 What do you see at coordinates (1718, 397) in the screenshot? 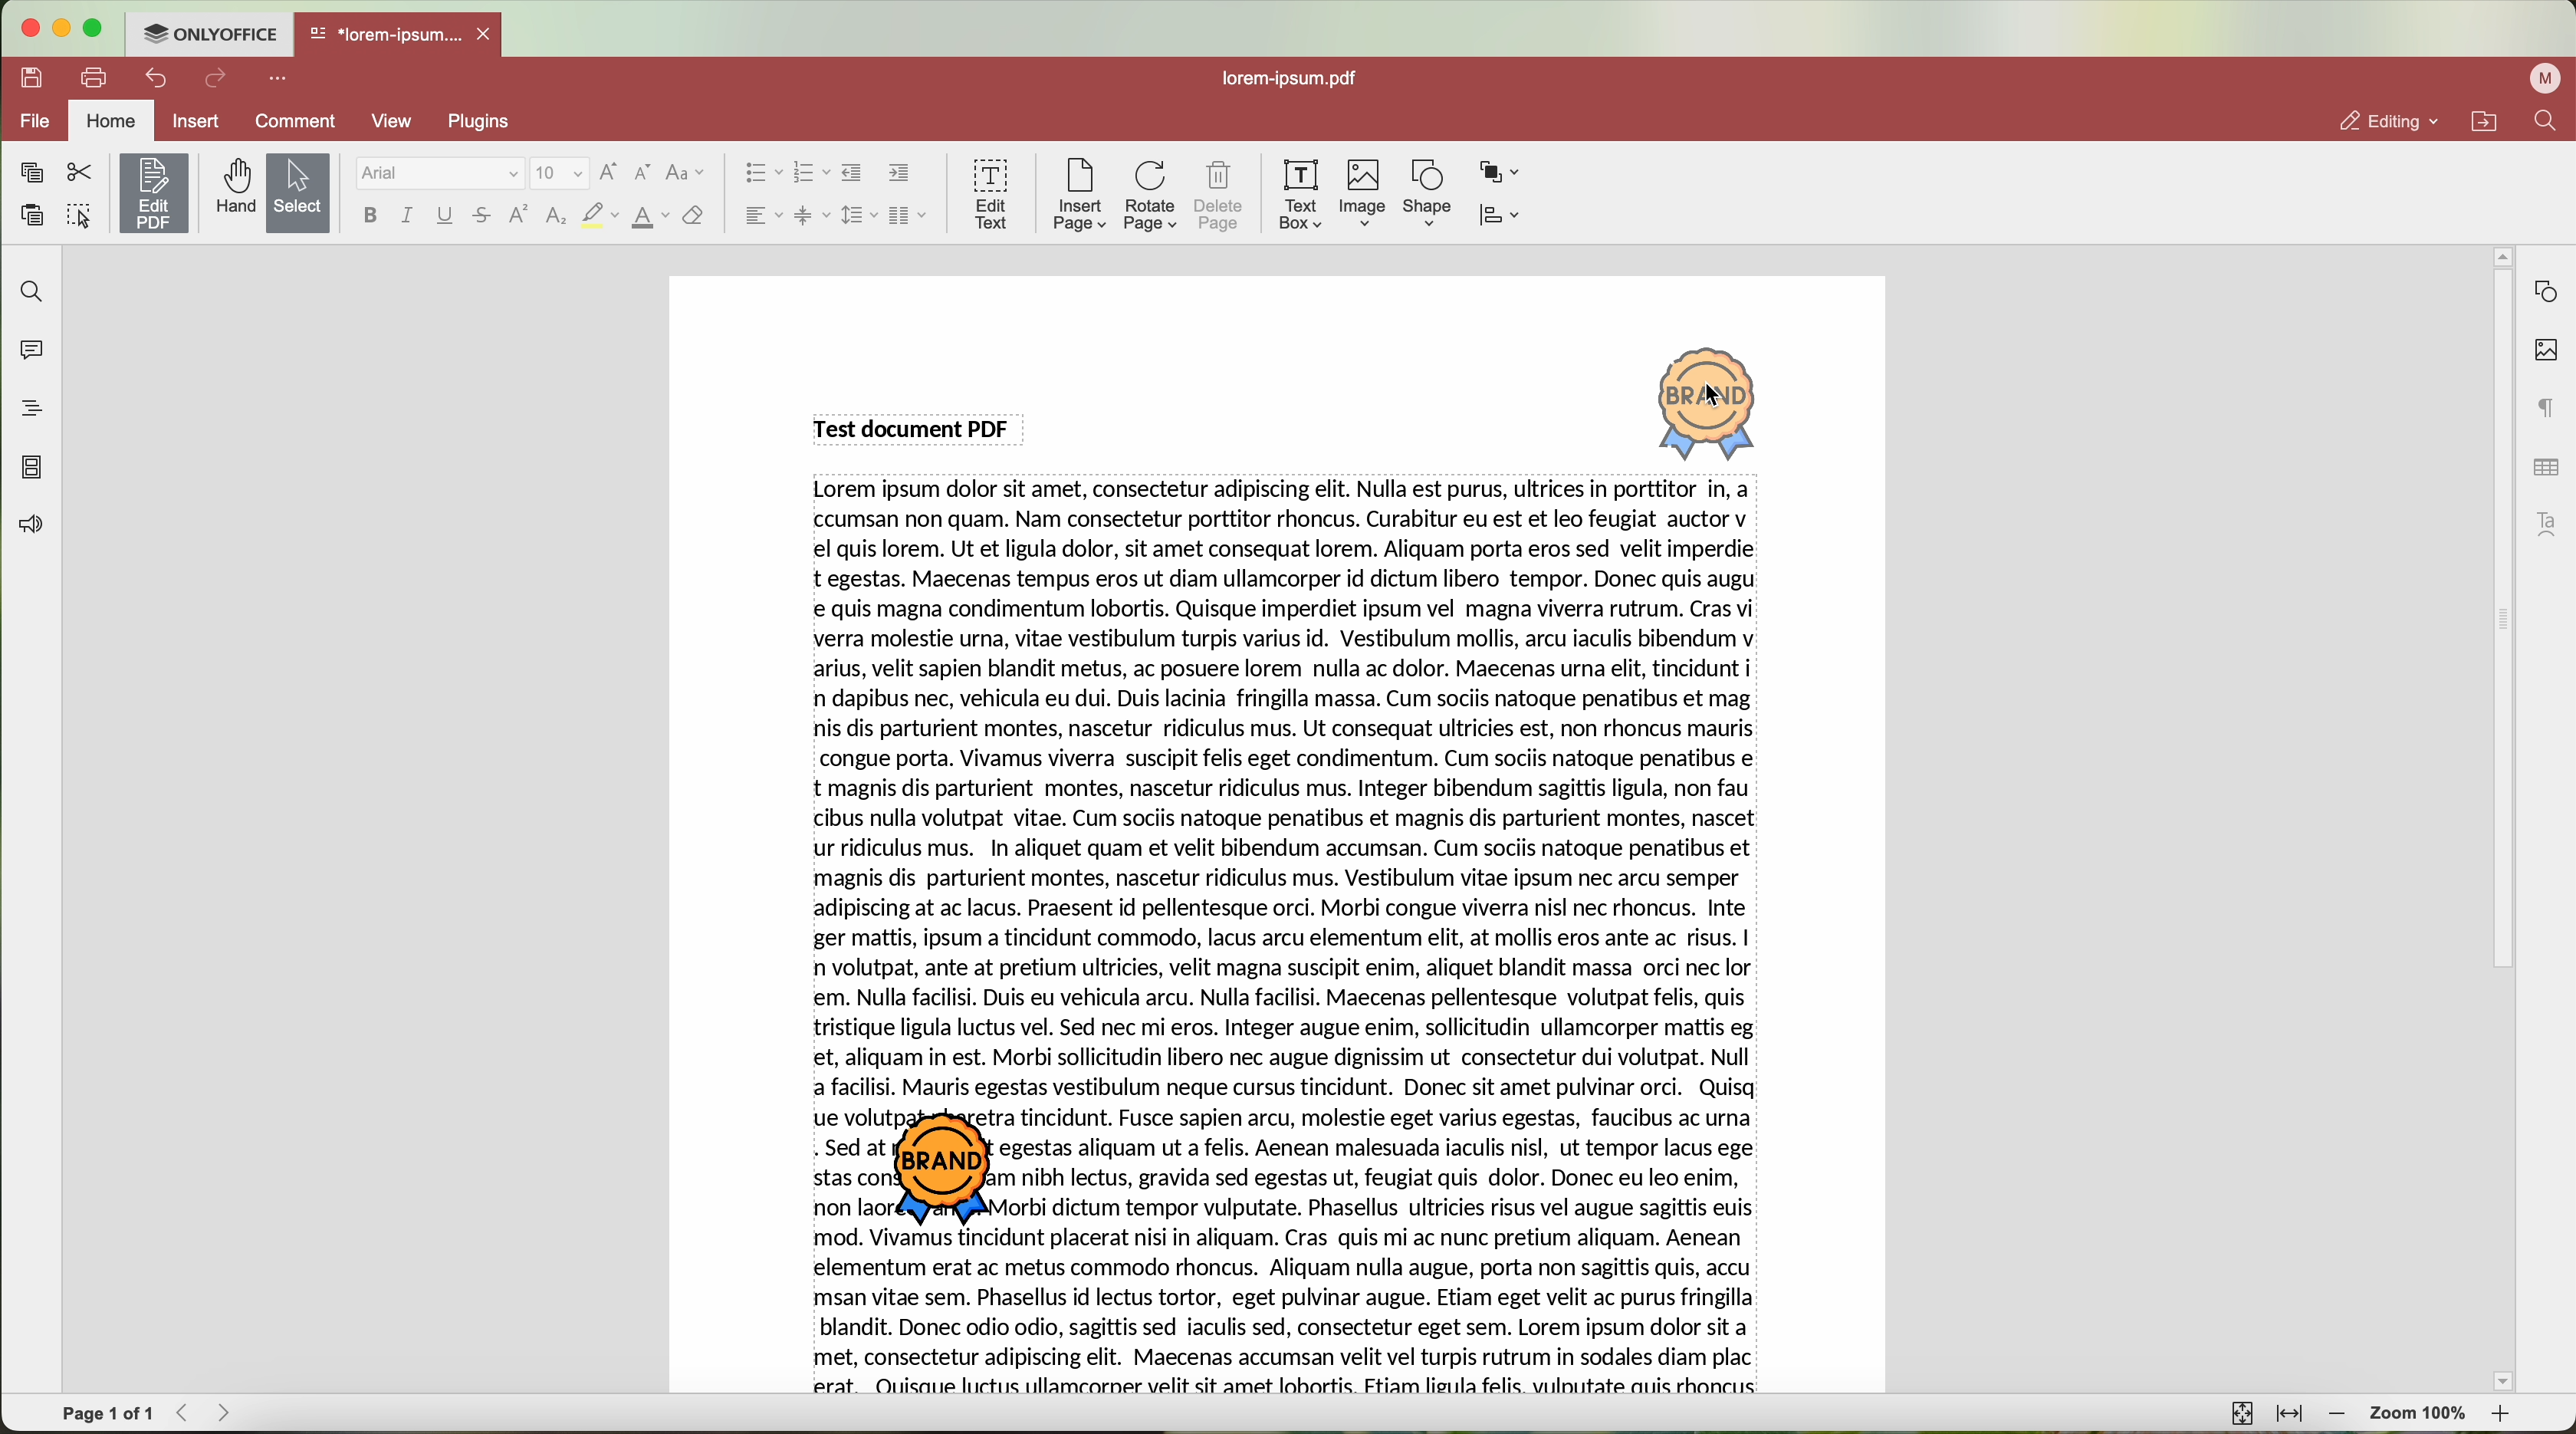
I see `cursor` at bounding box center [1718, 397].